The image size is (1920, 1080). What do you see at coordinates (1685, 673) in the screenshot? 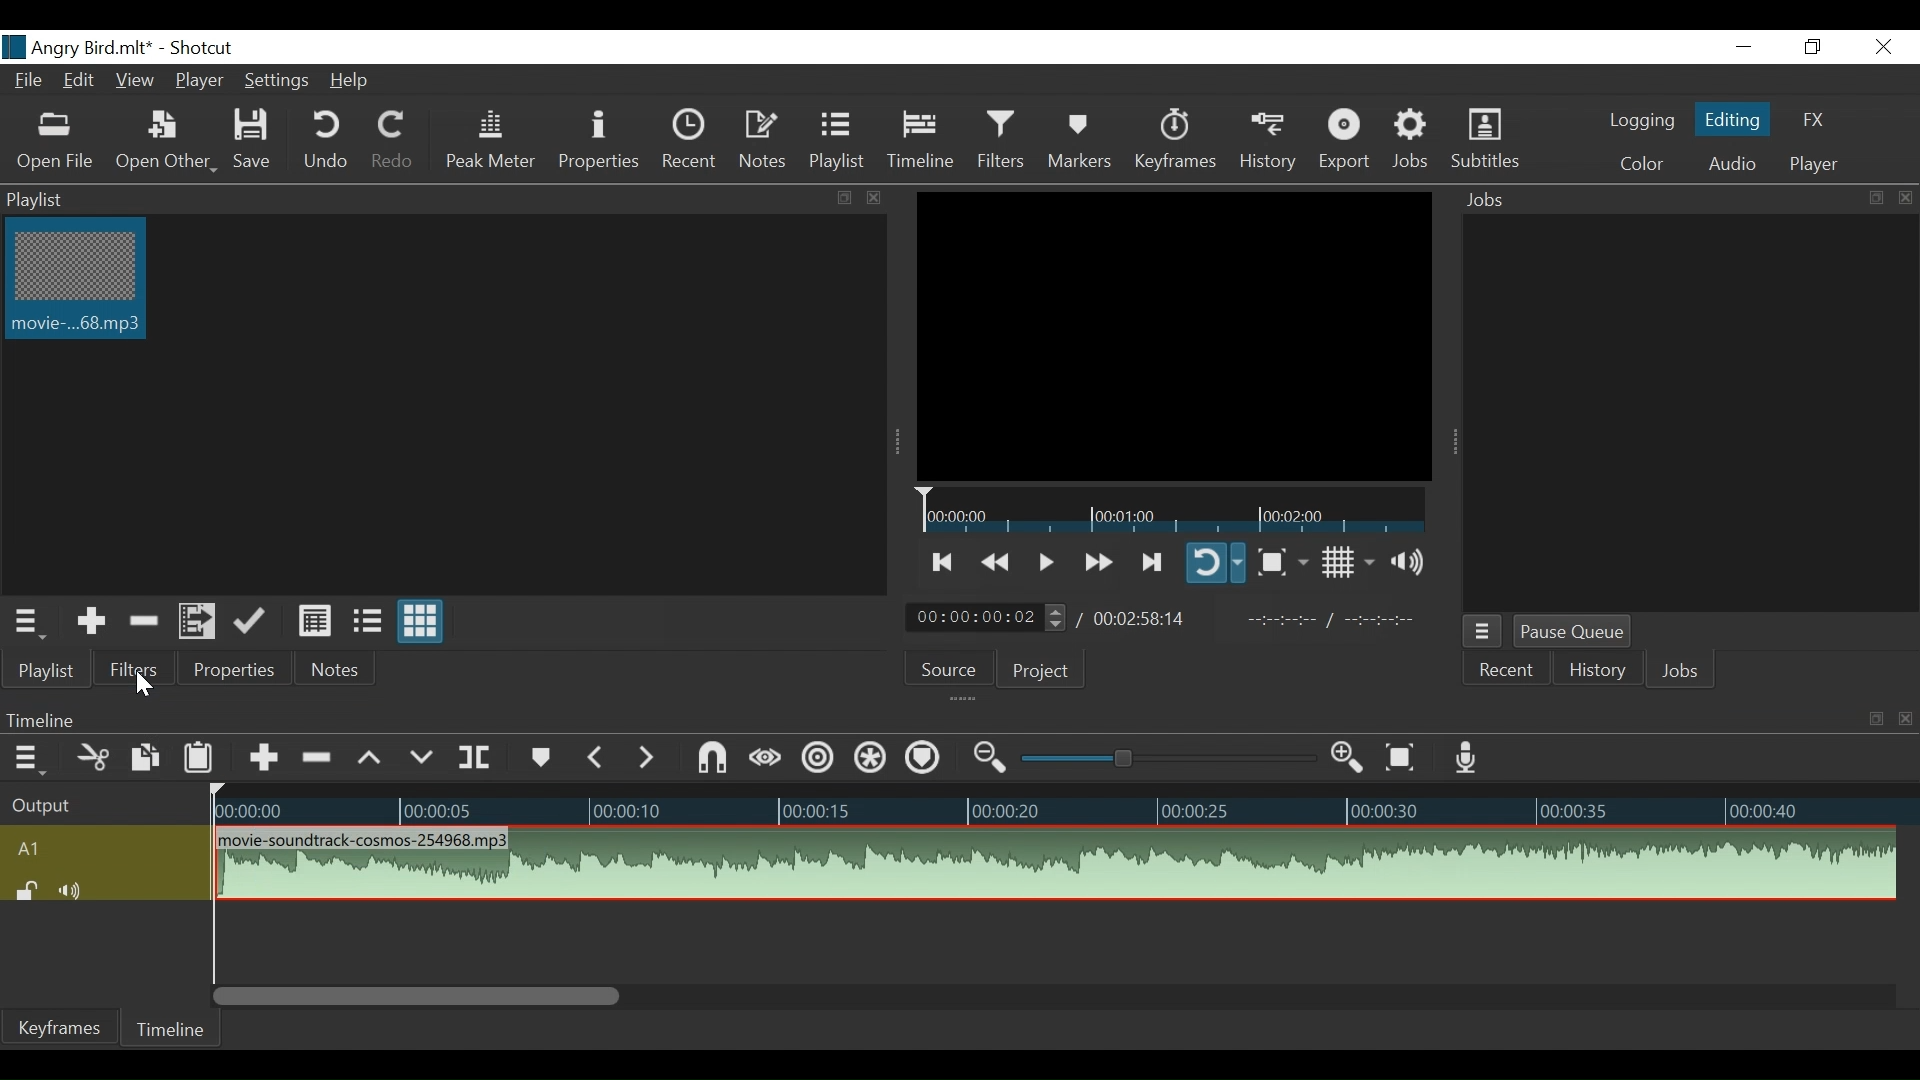
I see `Jobs` at bounding box center [1685, 673].